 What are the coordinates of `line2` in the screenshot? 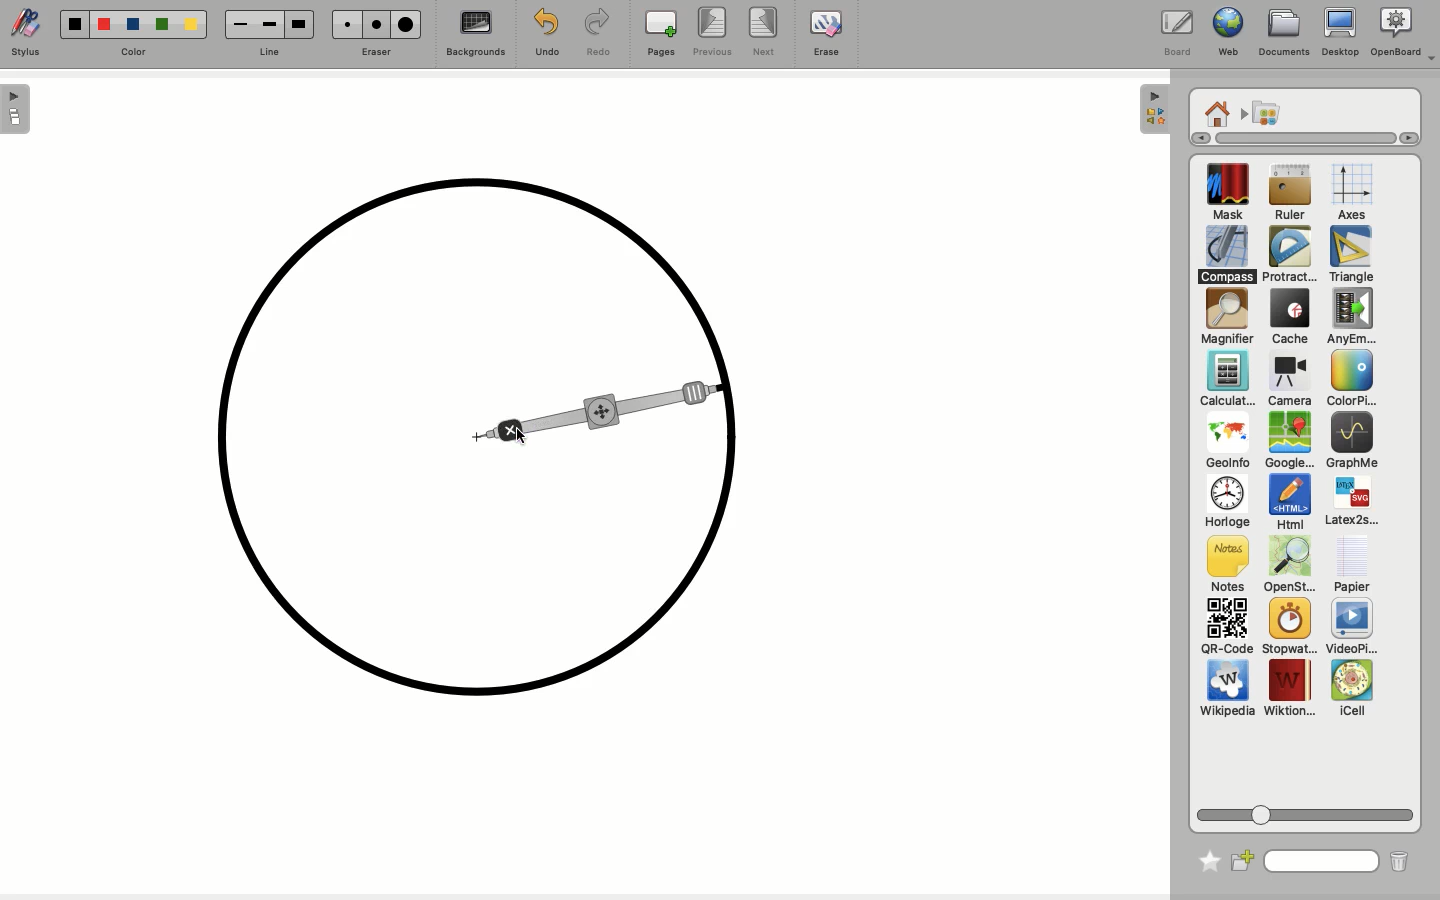 It's located at (269, 24).